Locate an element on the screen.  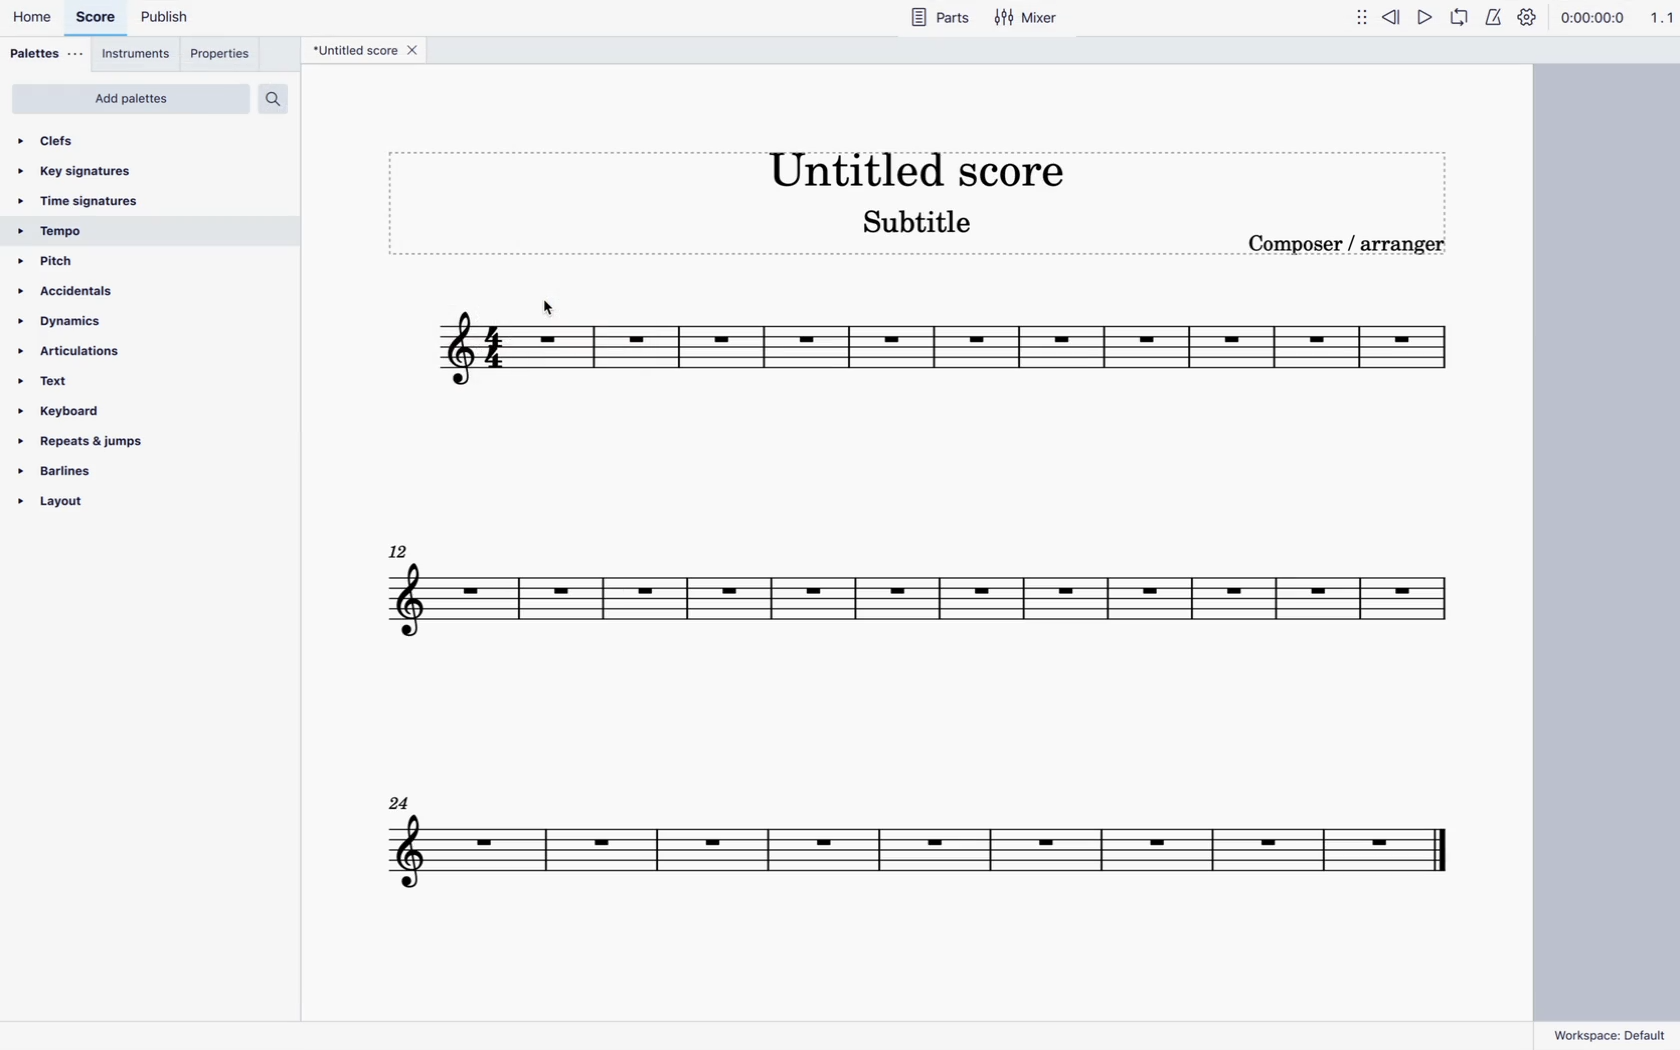
layout is located at coordinates (89, 506).